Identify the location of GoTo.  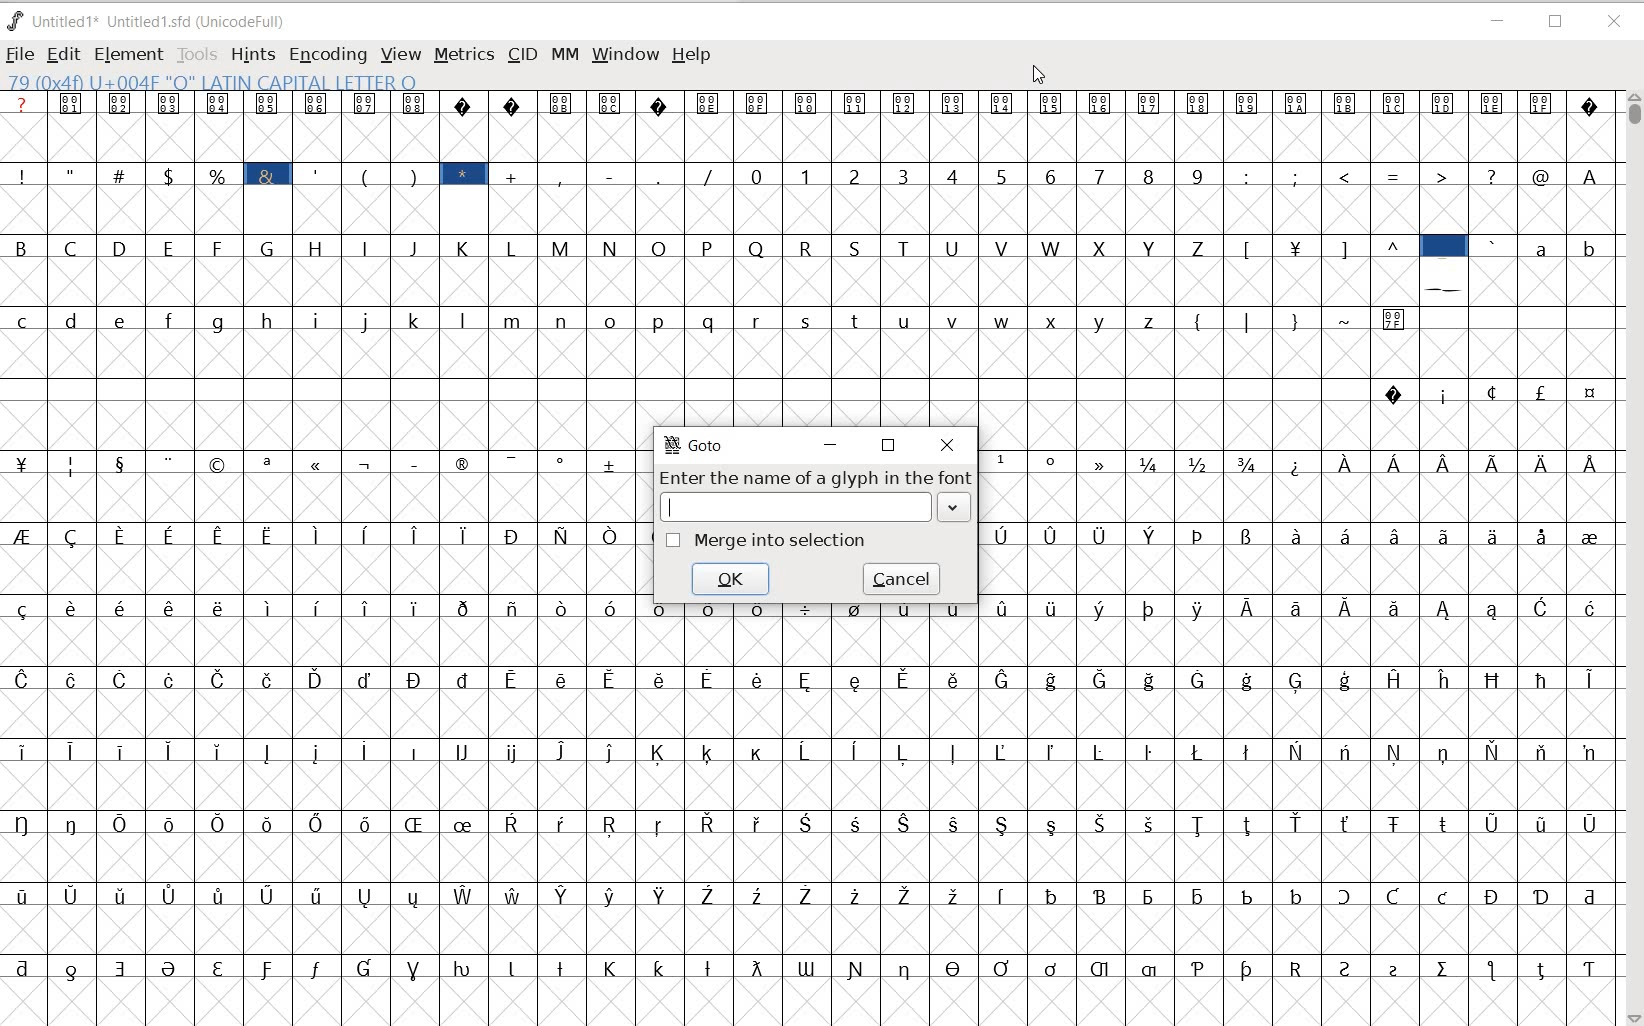
(695, 445).